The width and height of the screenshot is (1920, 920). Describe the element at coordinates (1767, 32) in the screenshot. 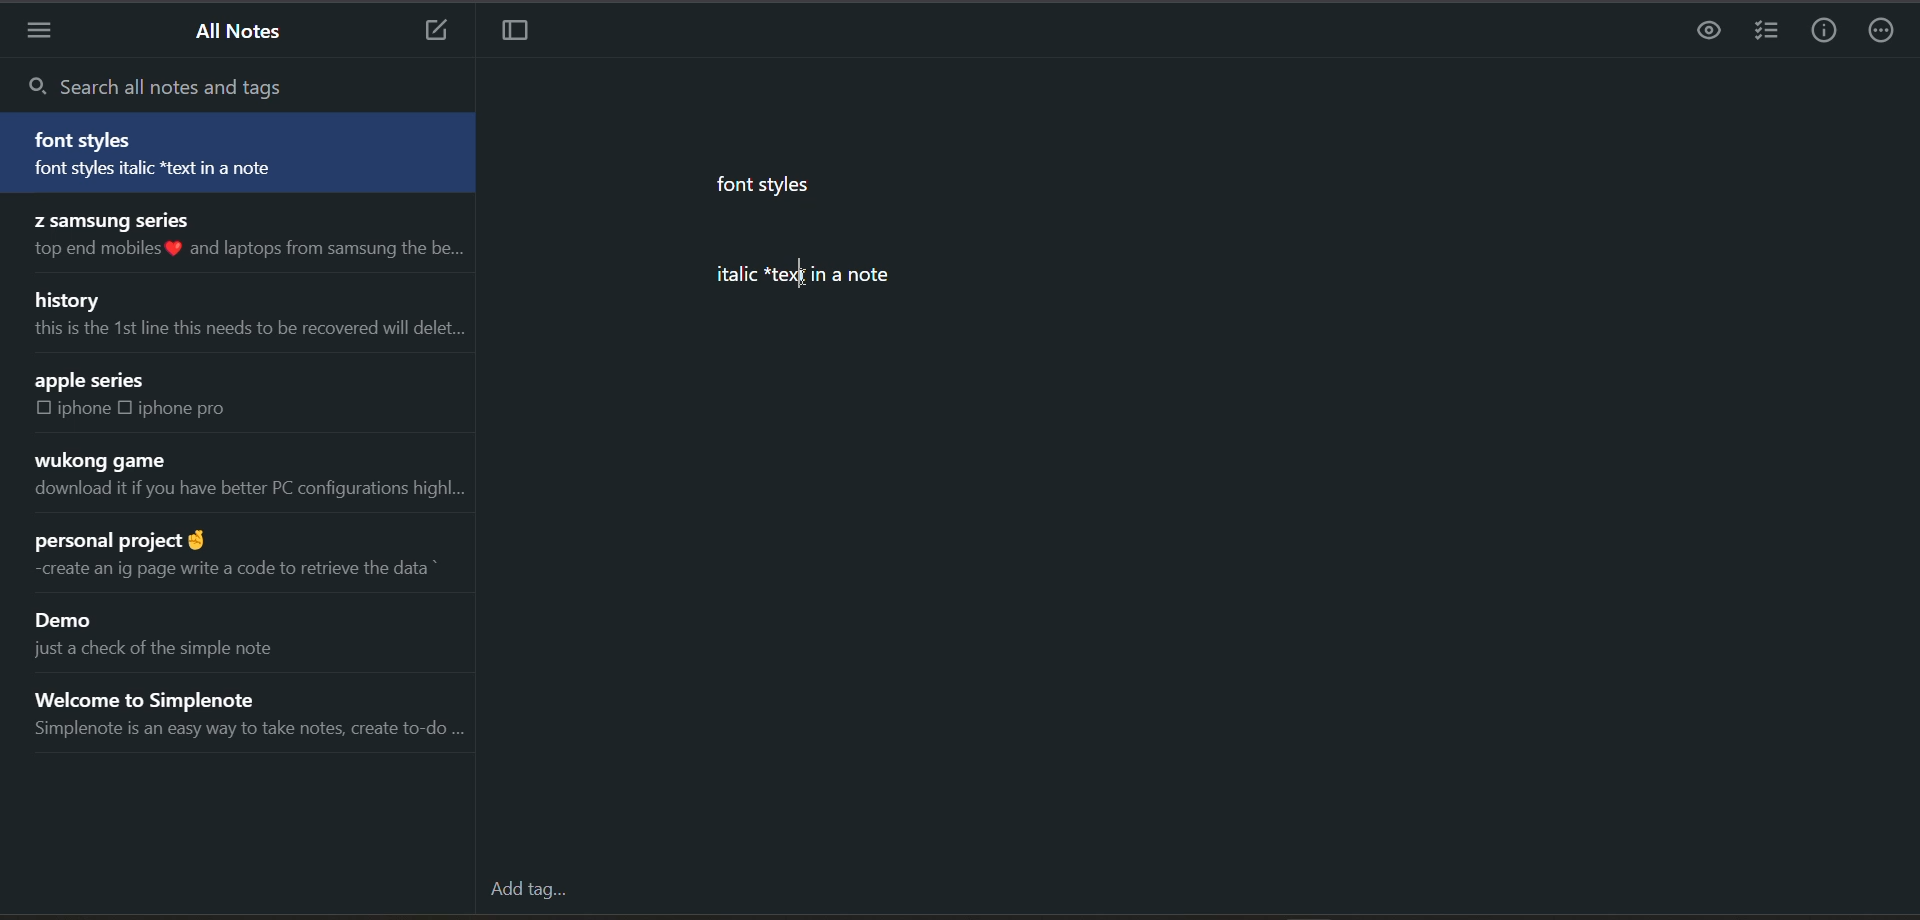

I see `insert checklist` at that location.